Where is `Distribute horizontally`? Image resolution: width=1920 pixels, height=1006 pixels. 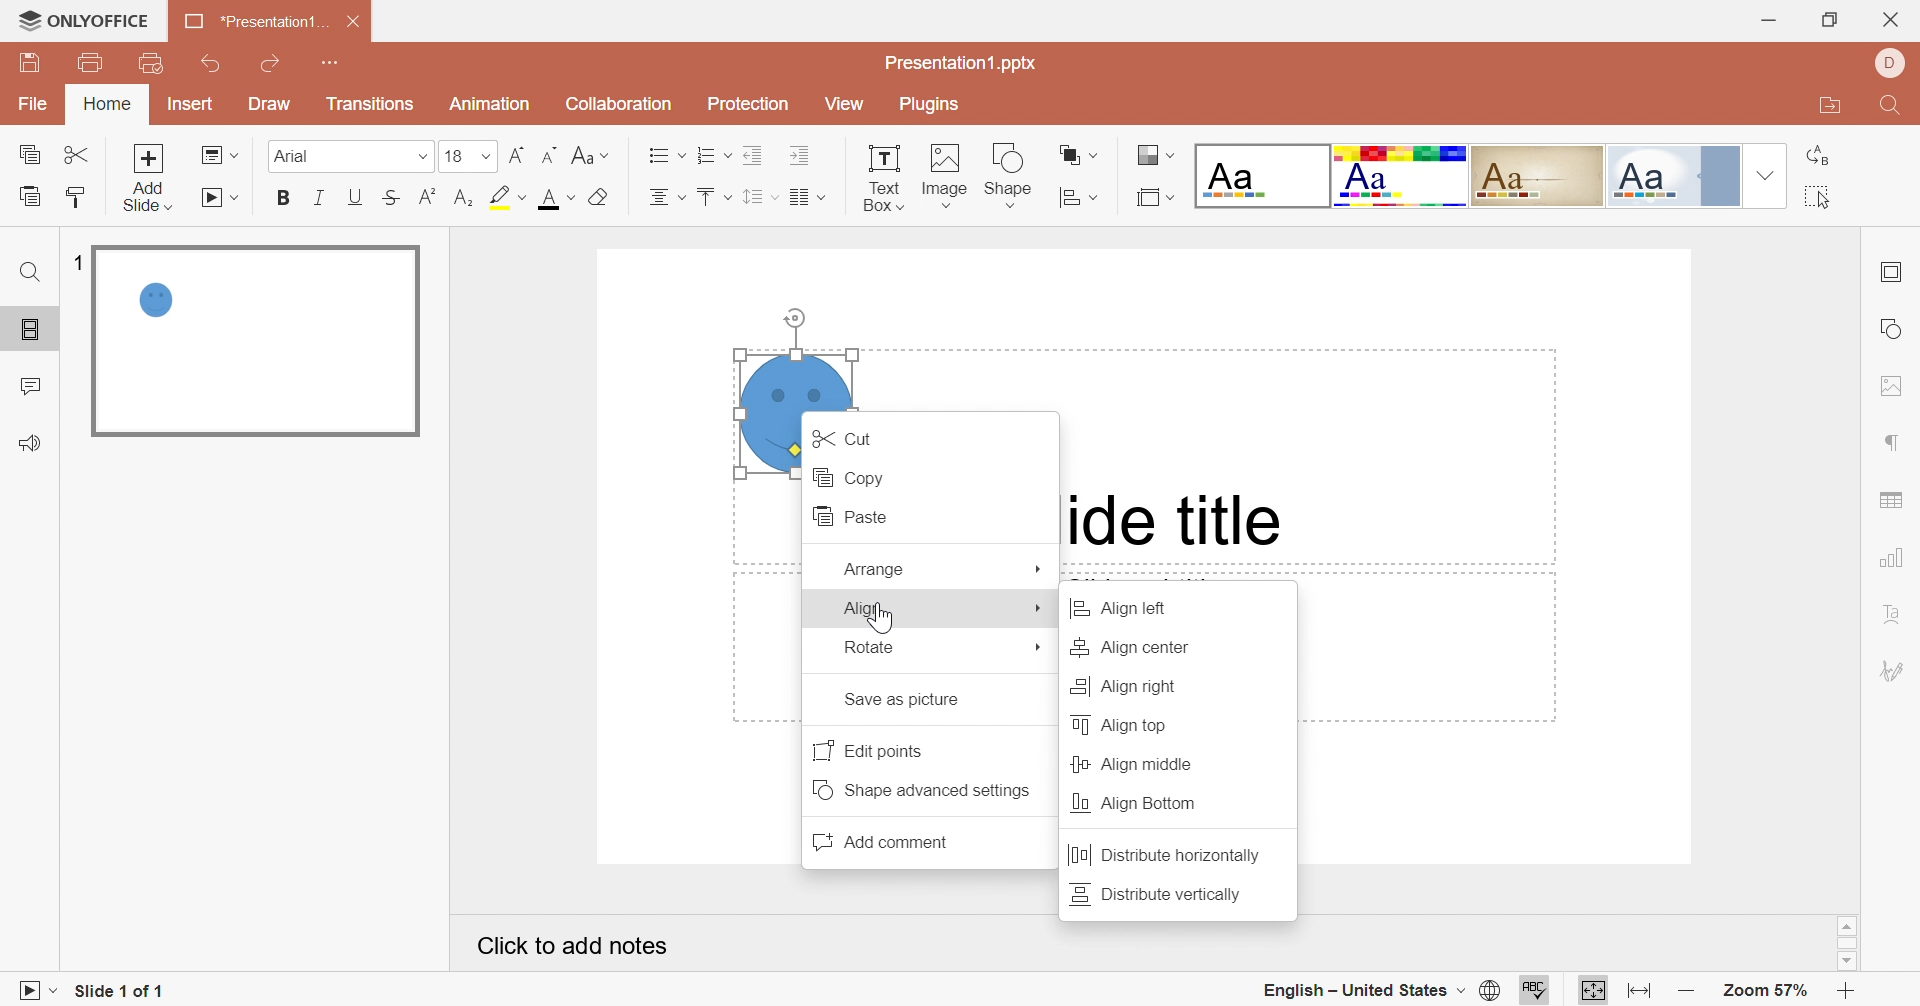 Distribute horizontally is located at coordinates (1167, 857).